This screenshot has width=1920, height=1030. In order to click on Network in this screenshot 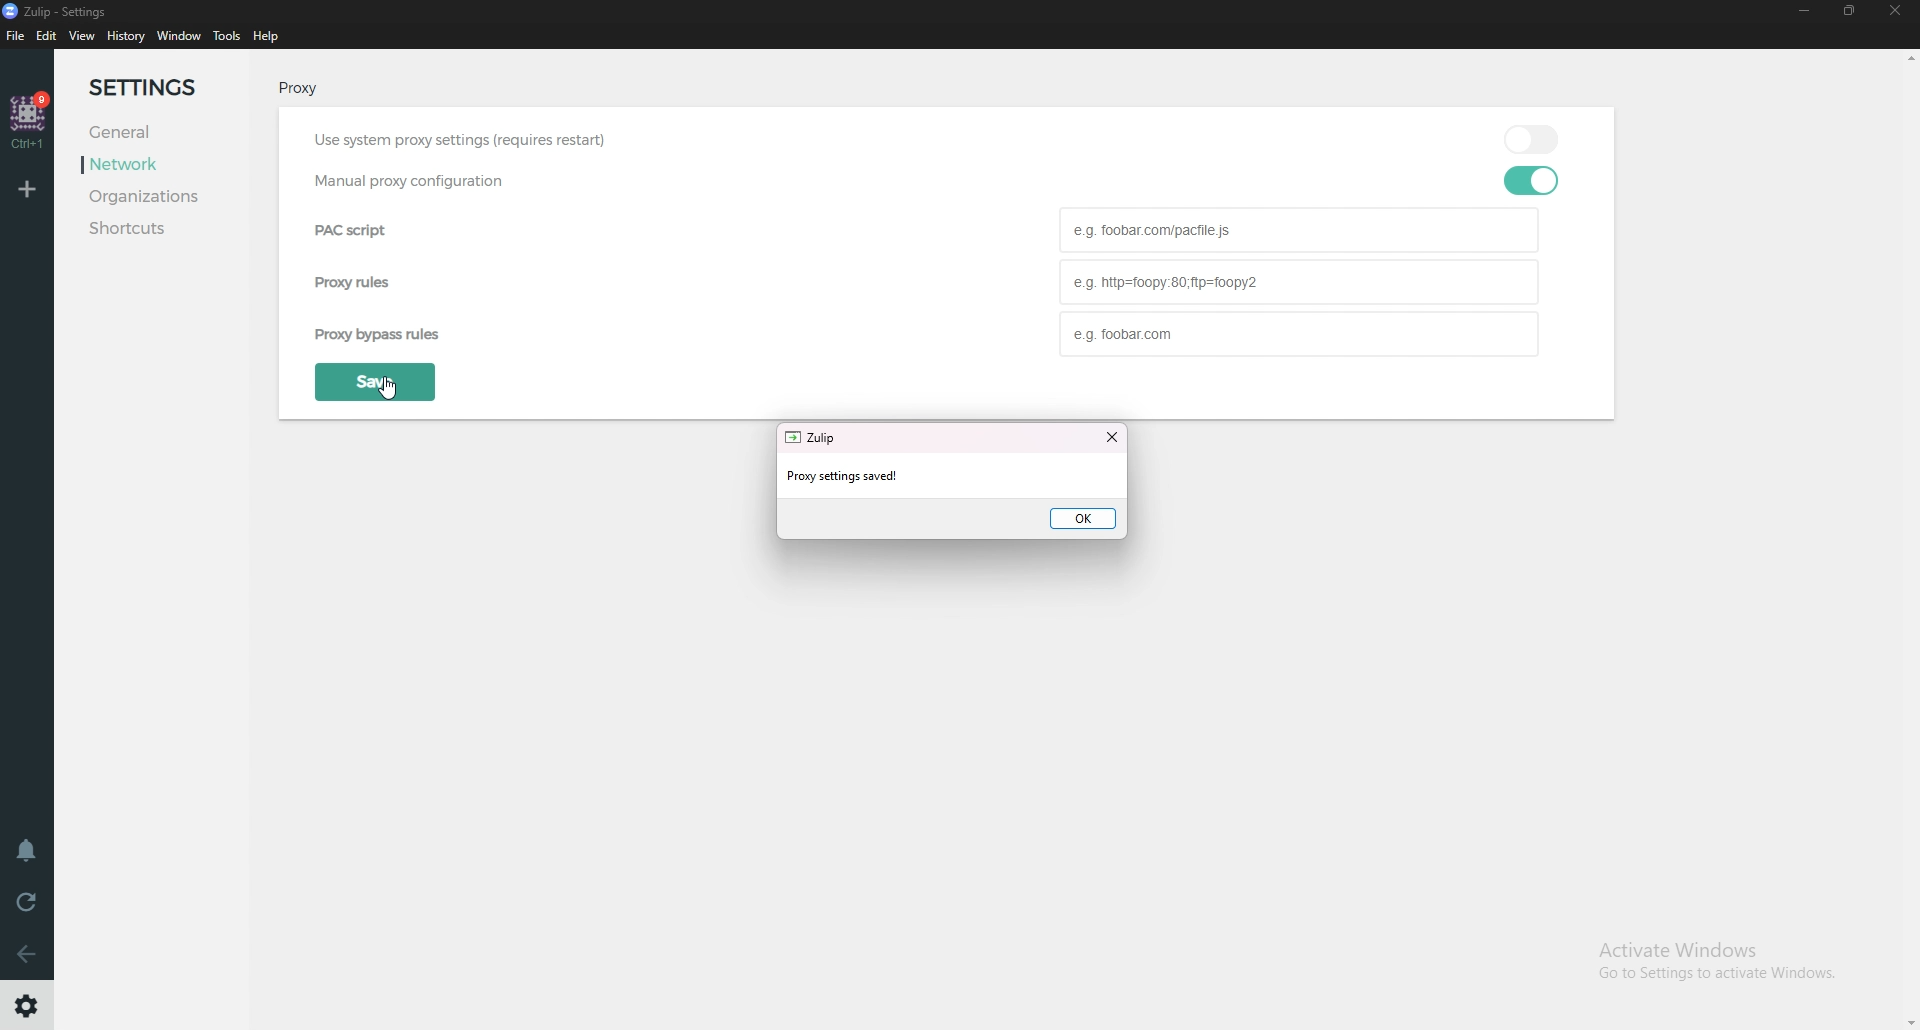, I will do `click(145, 164)`.